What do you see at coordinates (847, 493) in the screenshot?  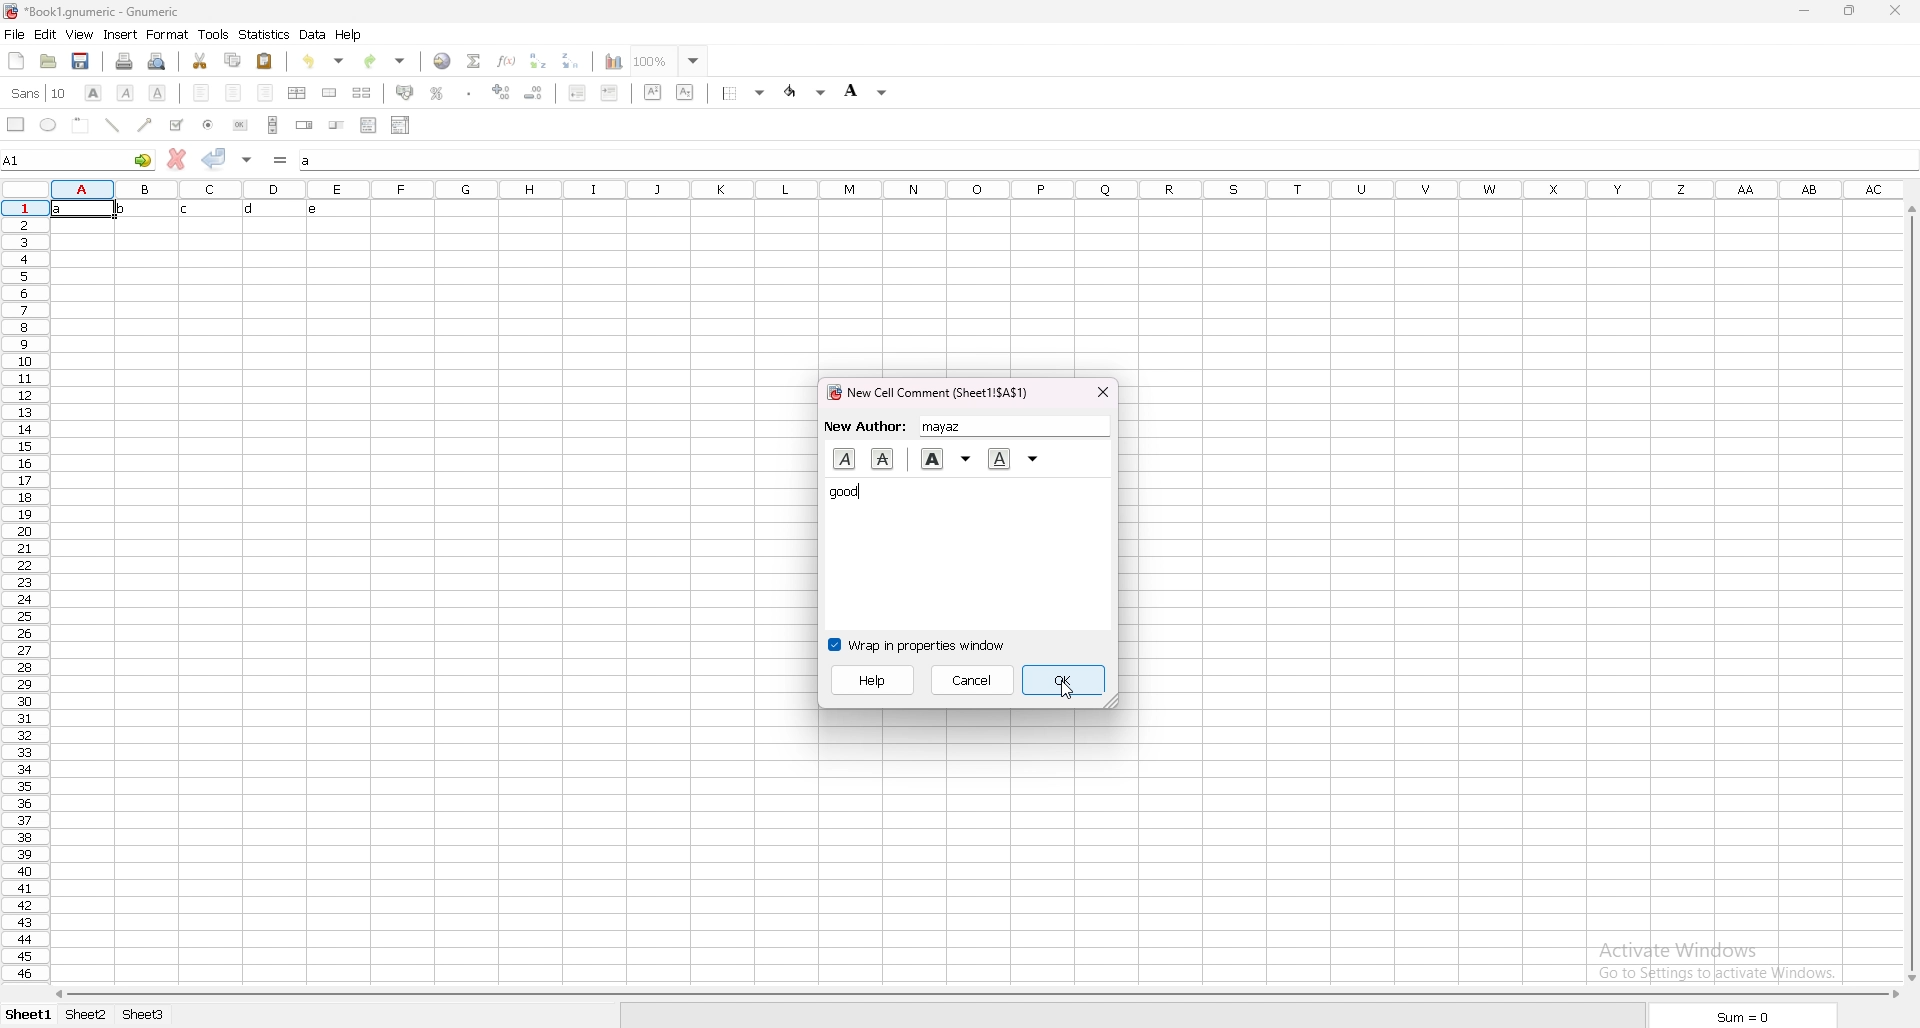 I see `comment` at bounding box center [847, 493].